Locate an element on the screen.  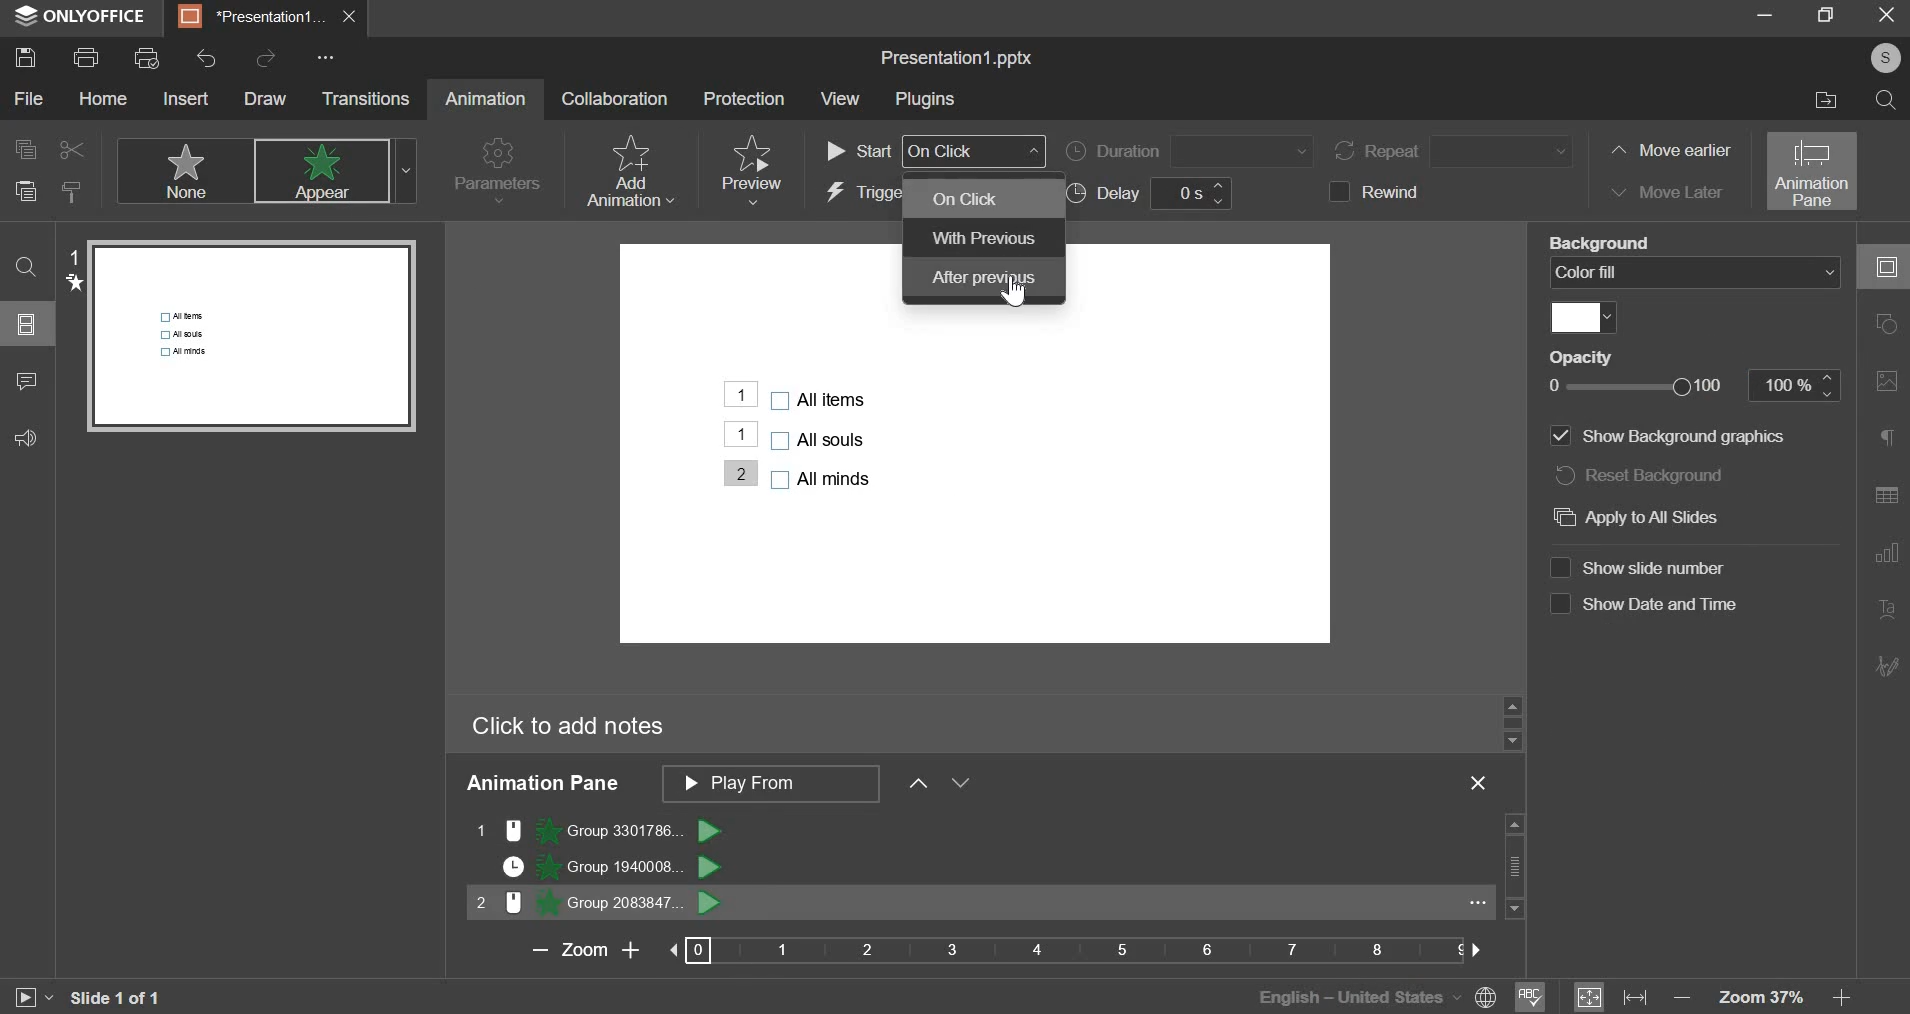
slideshow is located at coordinates (32, 995).